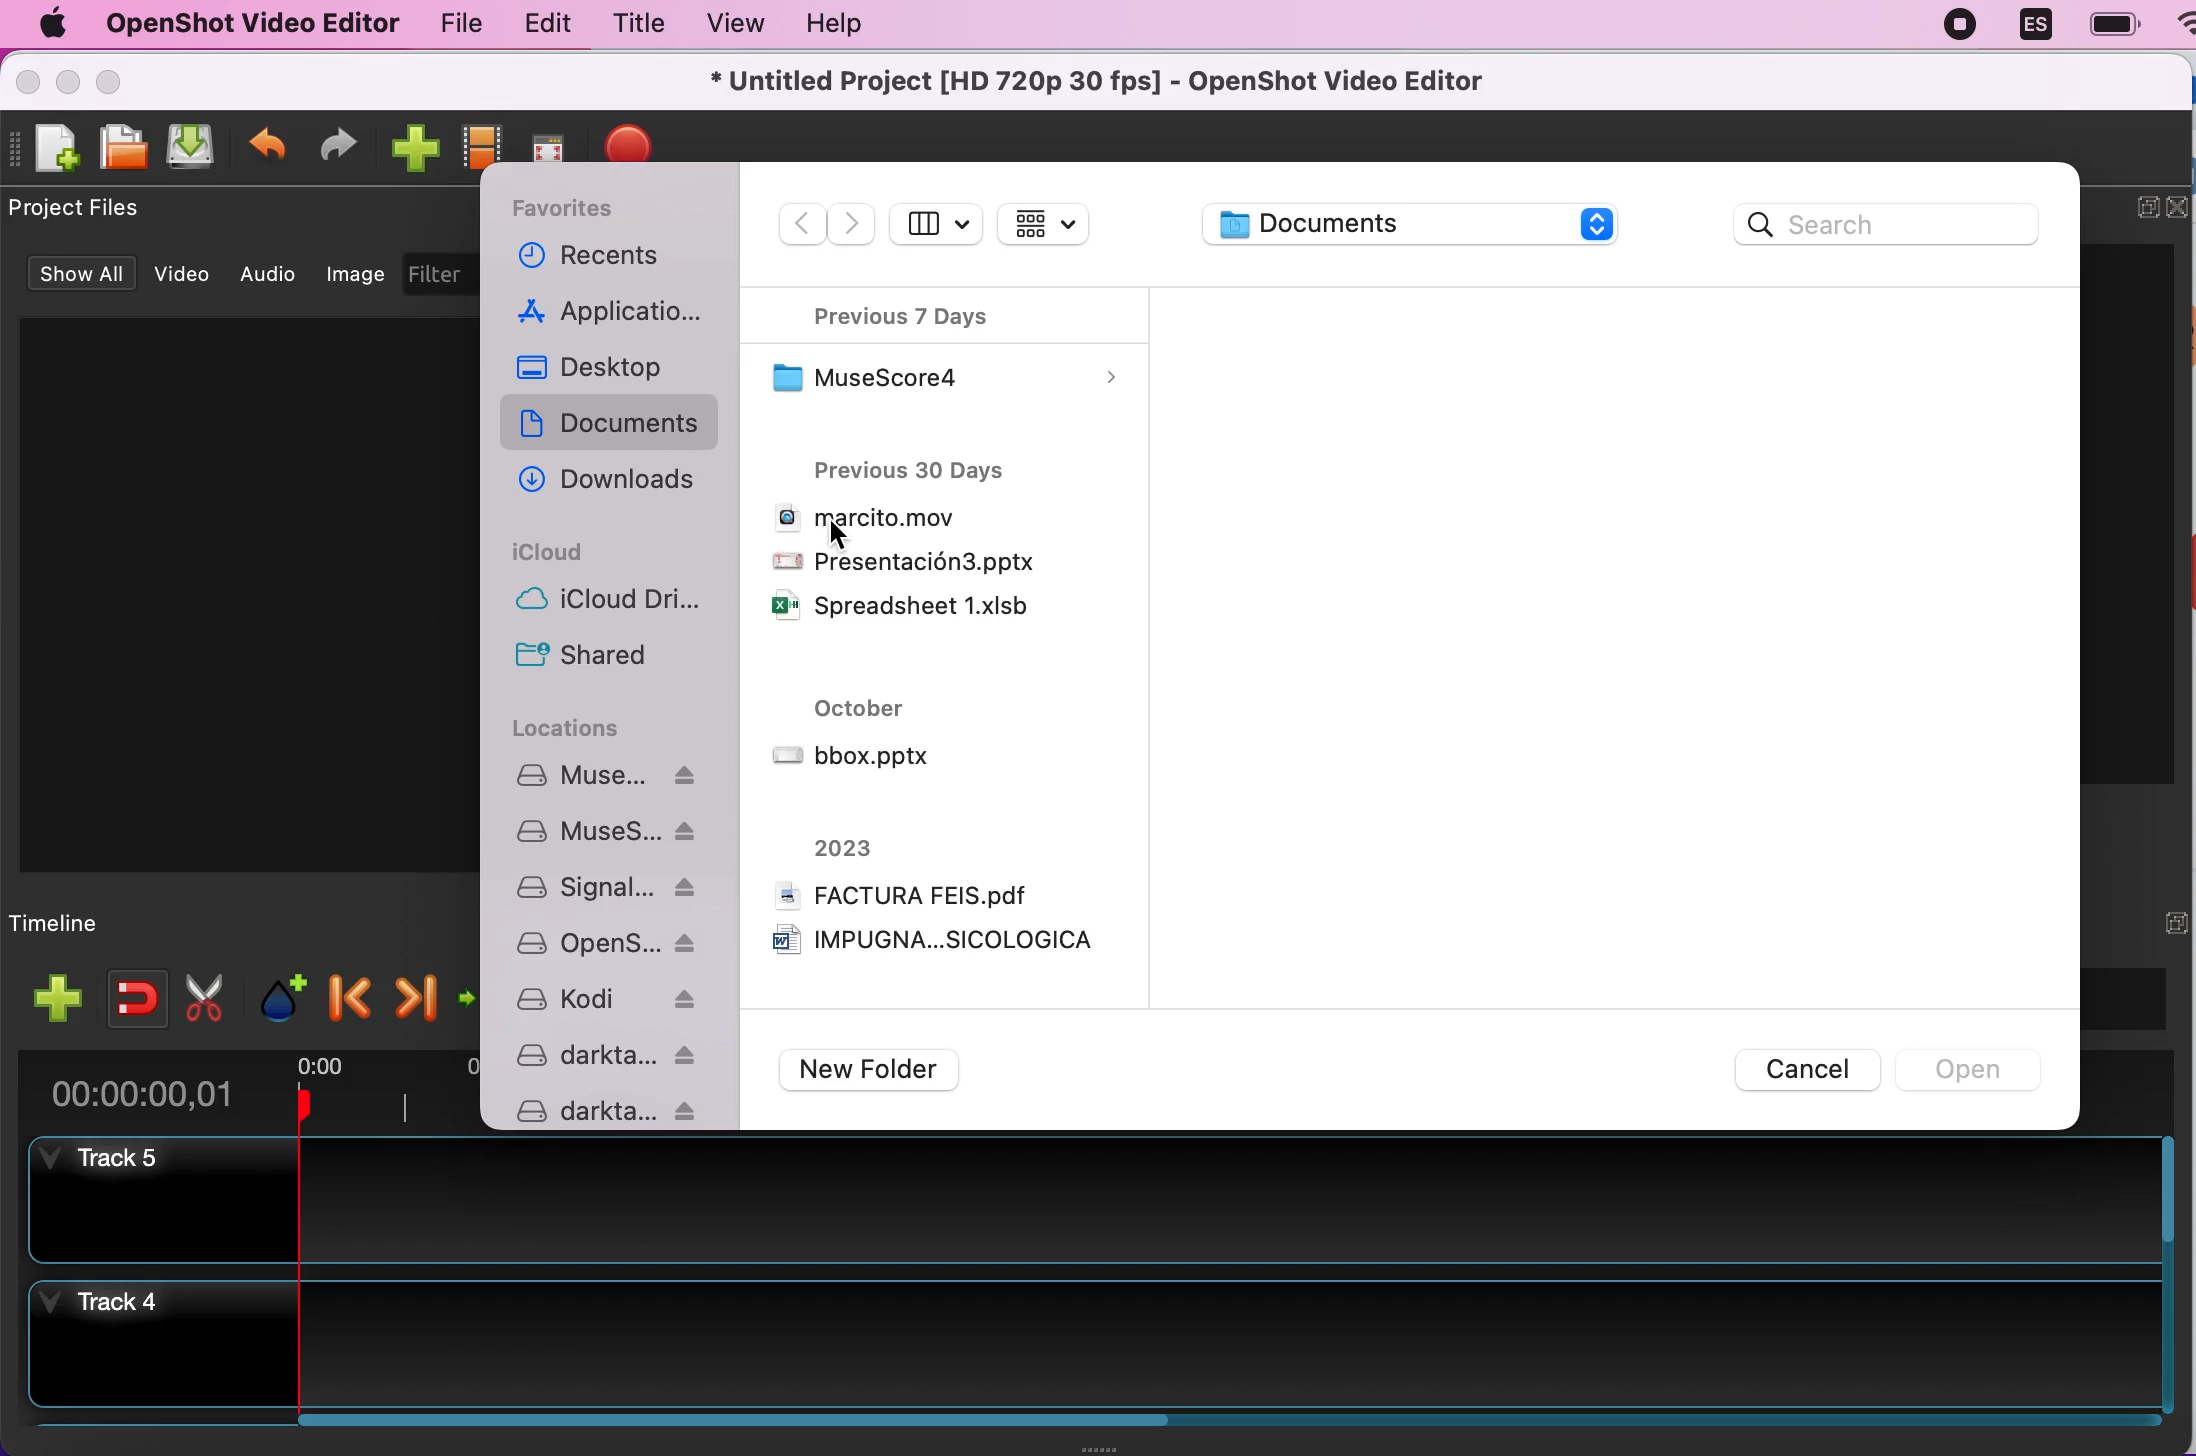 This screenshot has width=2196, height=1456. What do you see at coordinates (802, 225) in the screenshot?
I see `back` at bounding box center [802, 225].